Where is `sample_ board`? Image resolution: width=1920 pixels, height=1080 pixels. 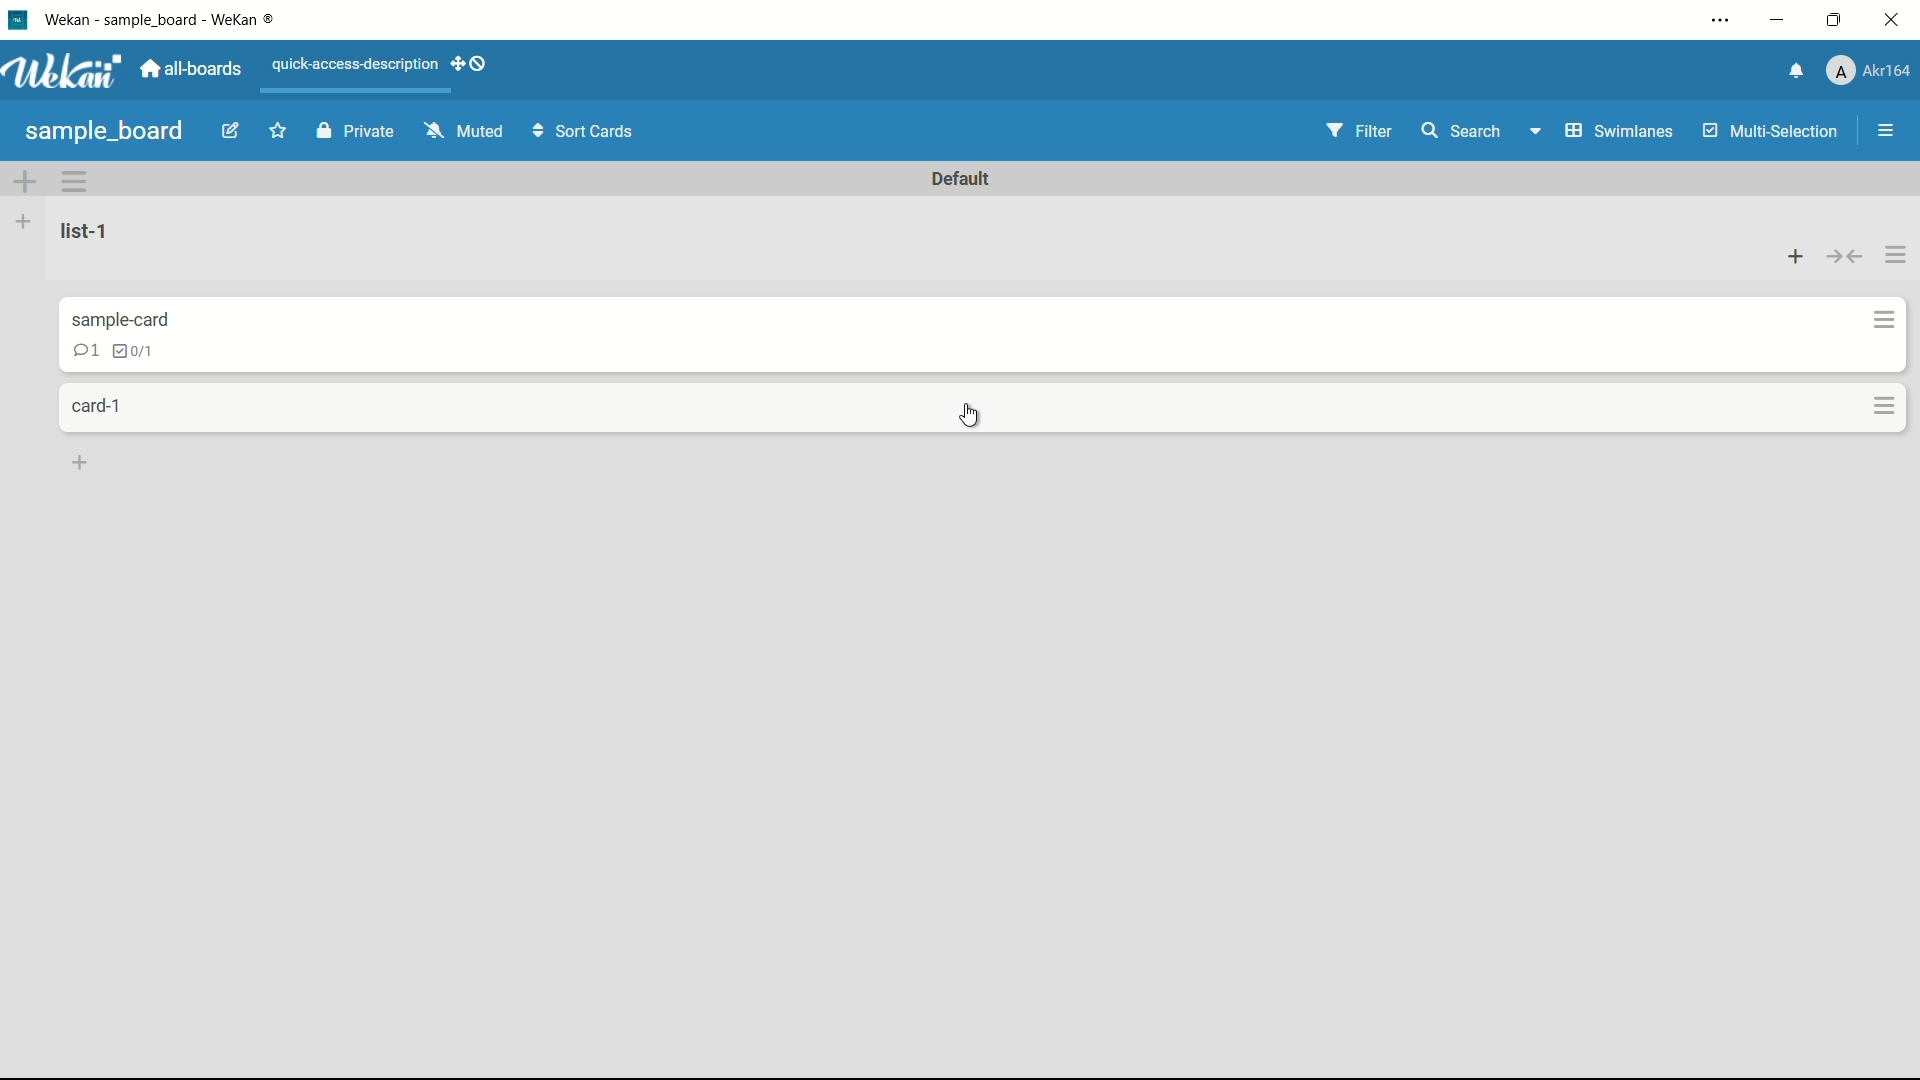 sample_ board is located at coordinates (106, 130).